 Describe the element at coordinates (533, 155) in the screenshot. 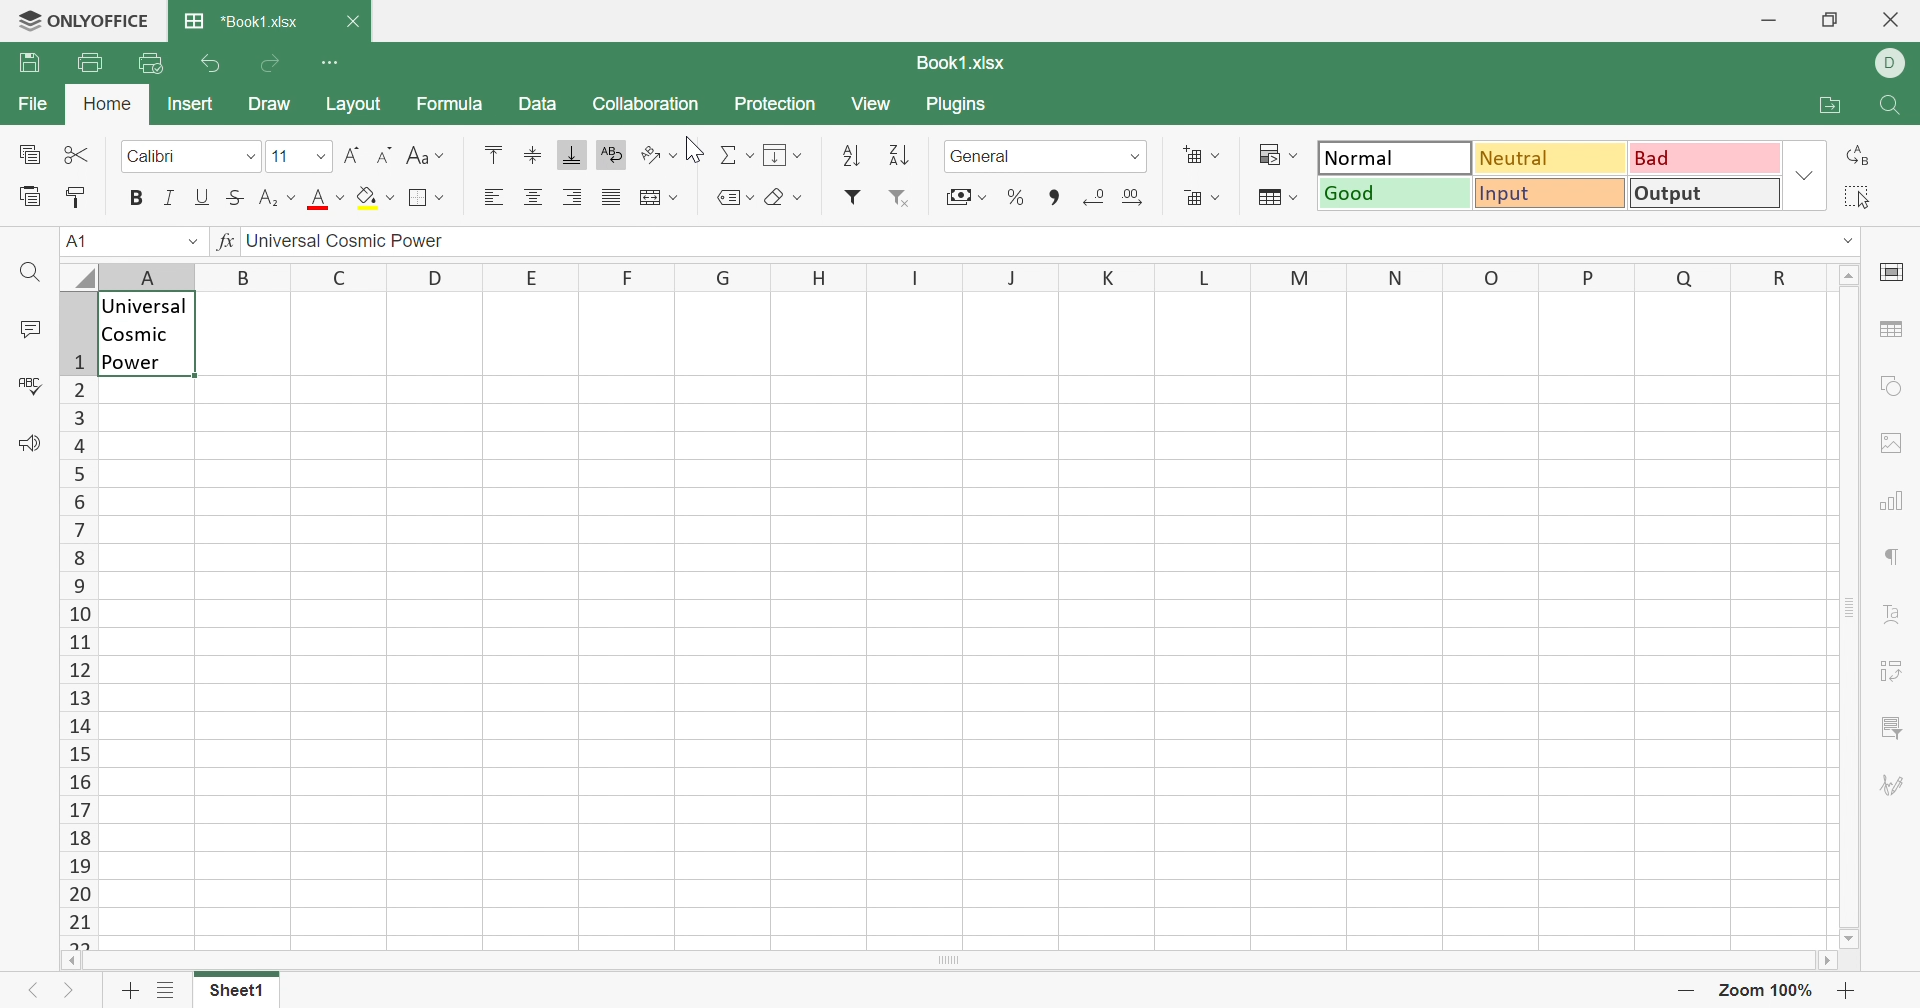

I see `Align Middle` at that location.